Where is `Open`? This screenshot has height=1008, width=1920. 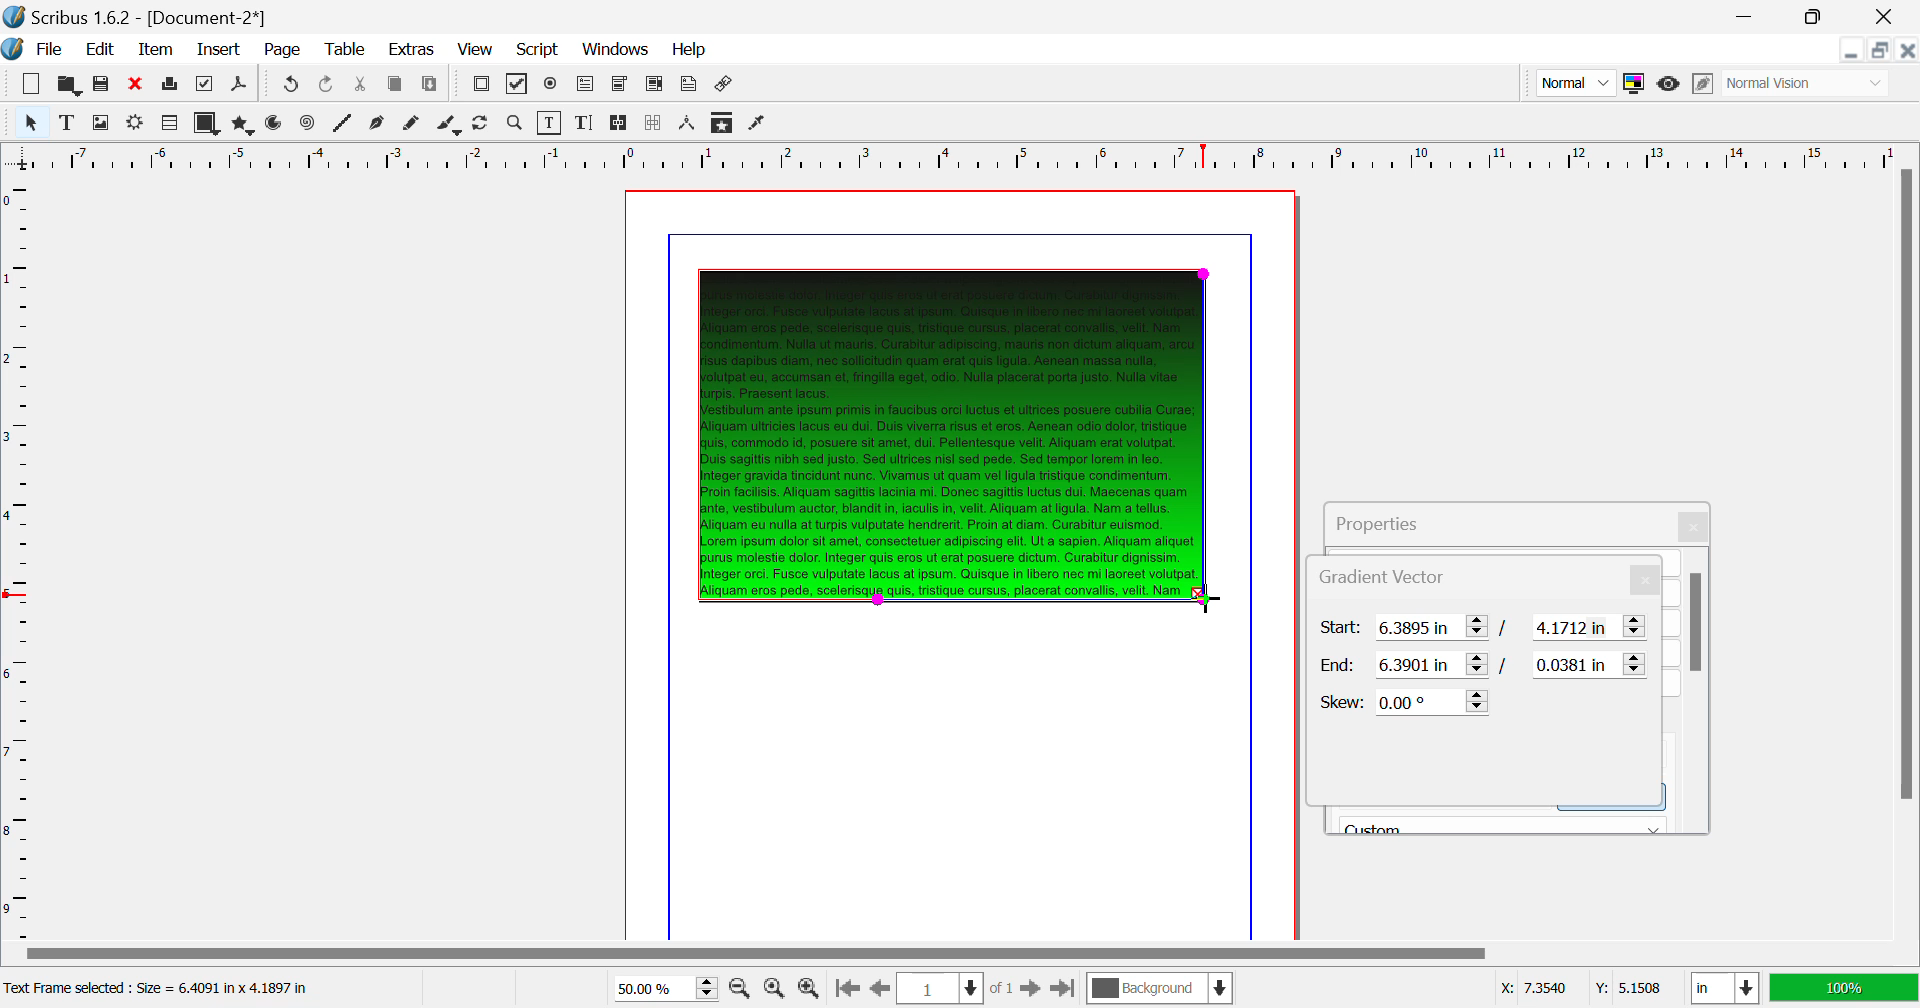 Open is located at coordinates (68, 83).